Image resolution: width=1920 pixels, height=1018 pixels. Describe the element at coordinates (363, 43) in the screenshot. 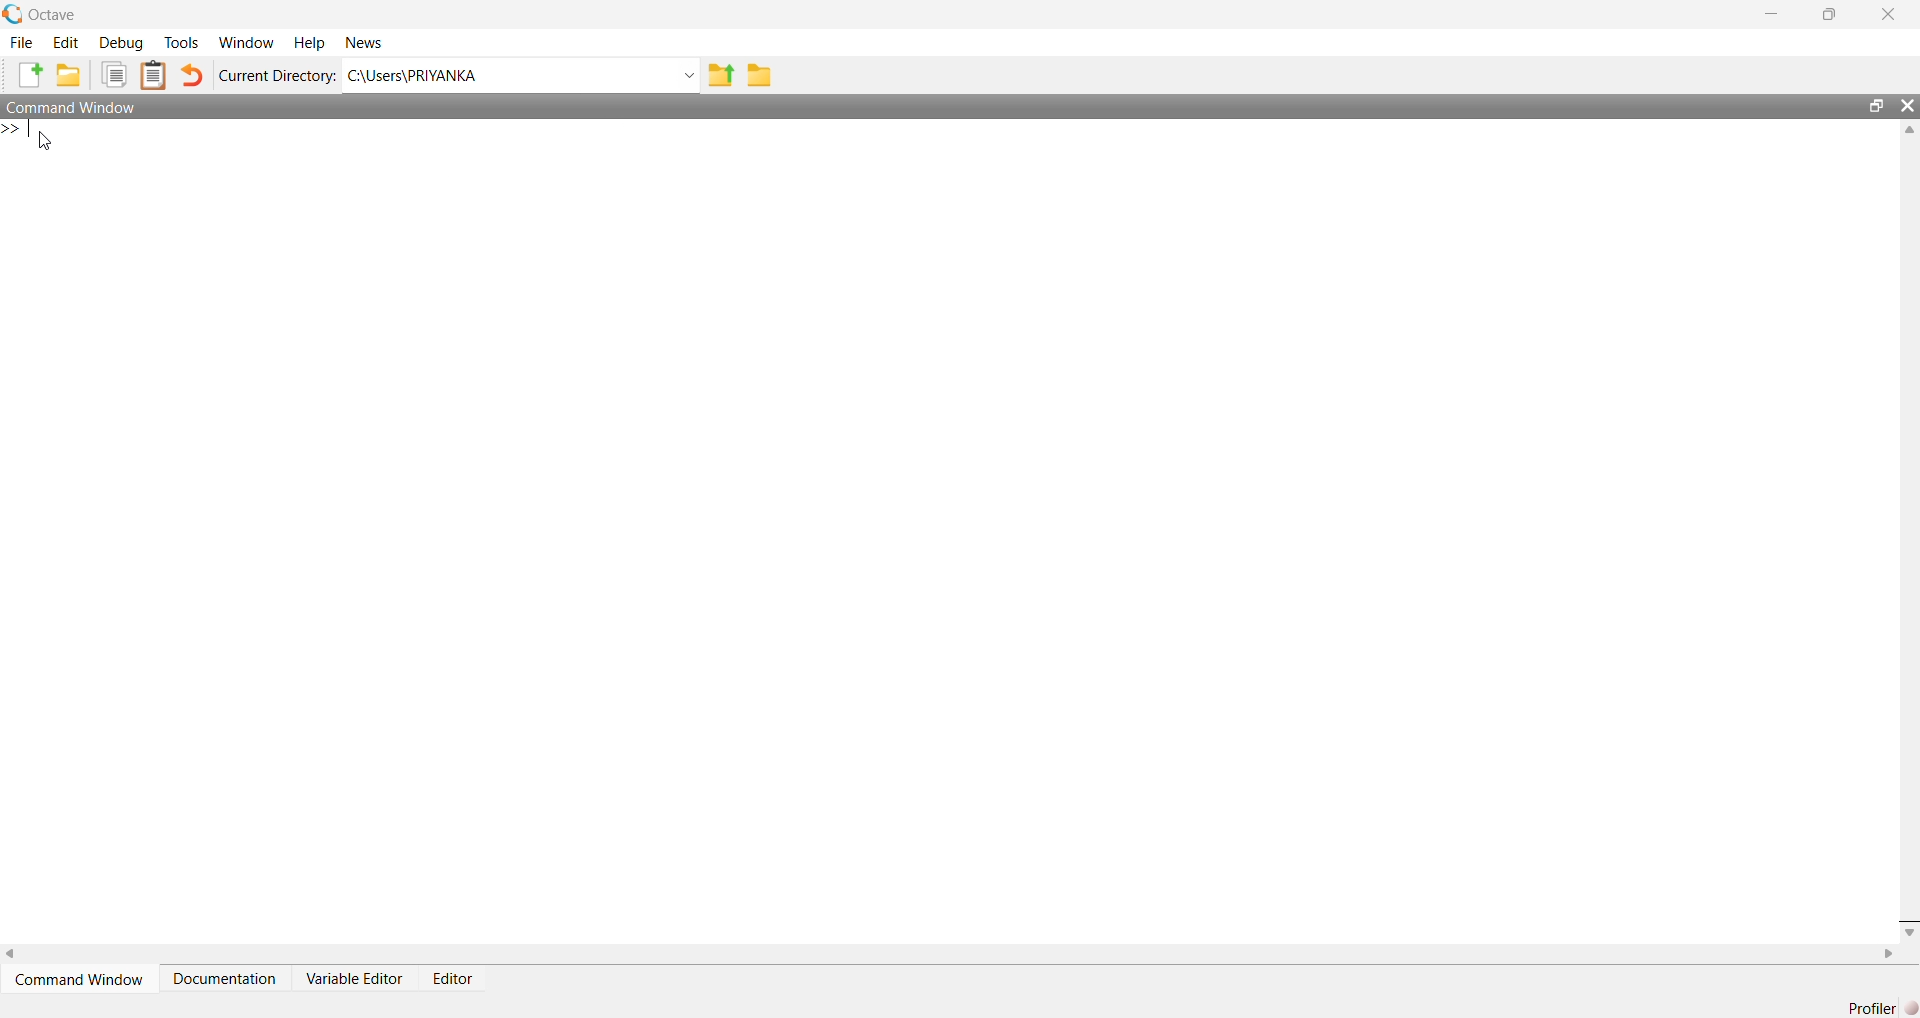

I see `news` at that location.